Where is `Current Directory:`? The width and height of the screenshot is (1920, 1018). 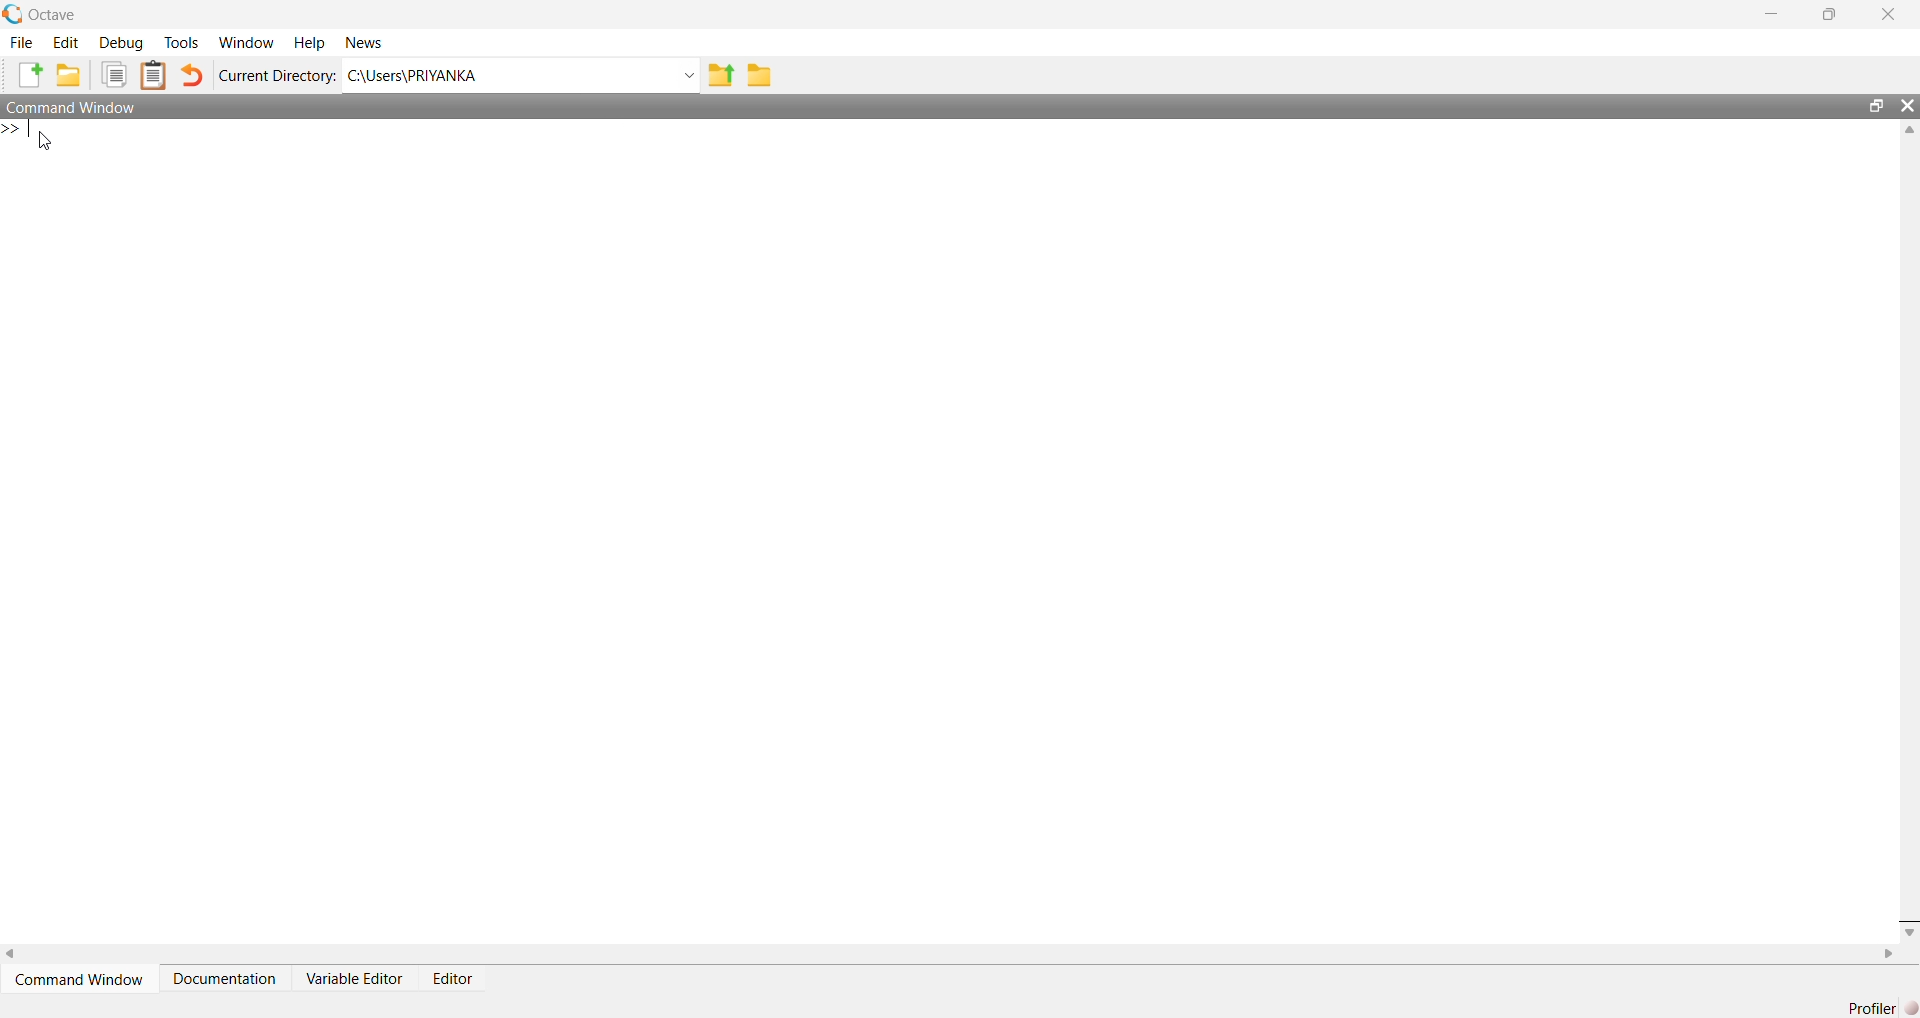
Current Directory: is located at coordinates (280, 77).